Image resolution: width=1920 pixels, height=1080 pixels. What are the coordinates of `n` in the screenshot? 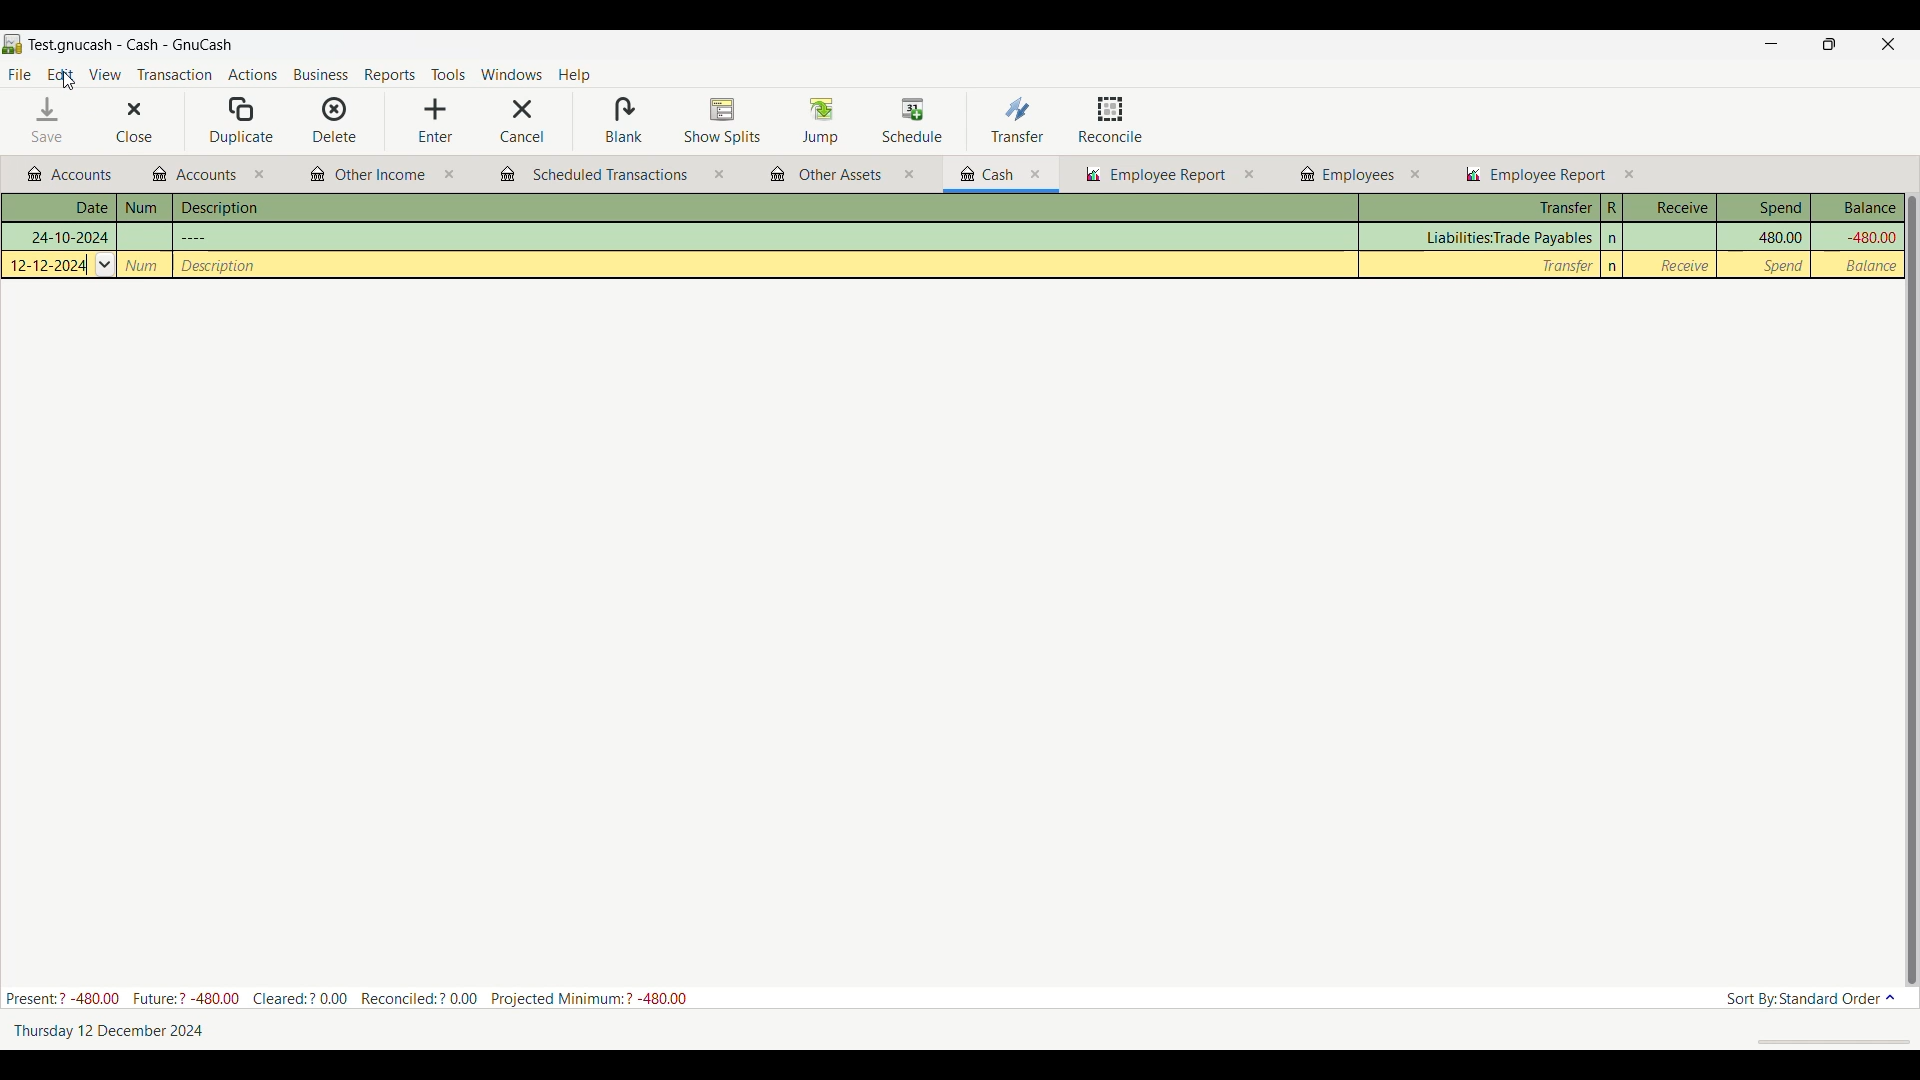 It's located at (1613, 266).